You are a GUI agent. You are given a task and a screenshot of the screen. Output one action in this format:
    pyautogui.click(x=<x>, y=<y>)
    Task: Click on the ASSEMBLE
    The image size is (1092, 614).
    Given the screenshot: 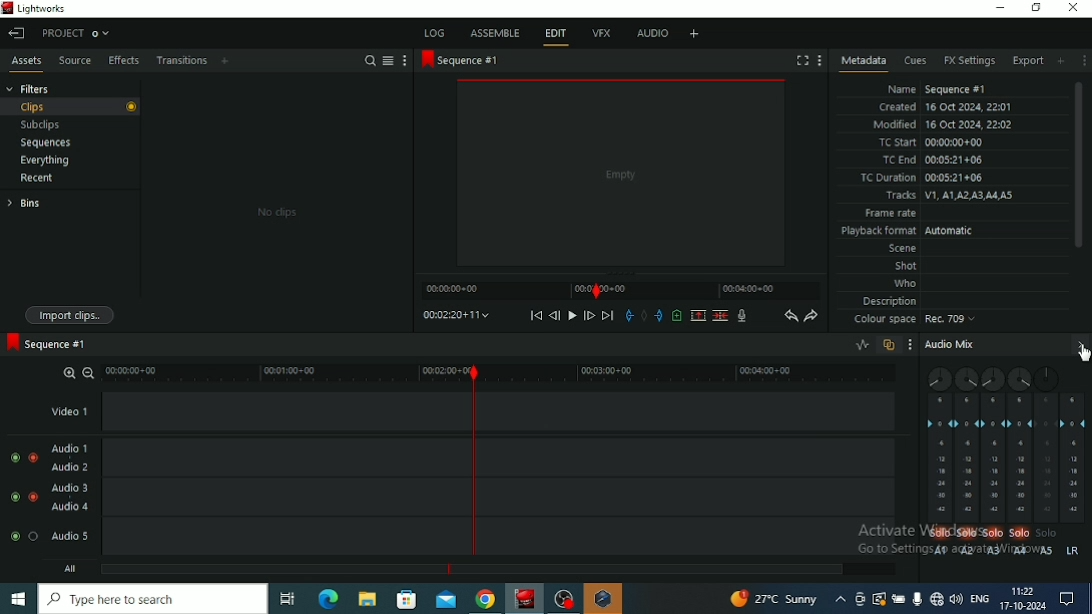 What is the action you would take?
    pyautogui.click(x=495, y=33)
    